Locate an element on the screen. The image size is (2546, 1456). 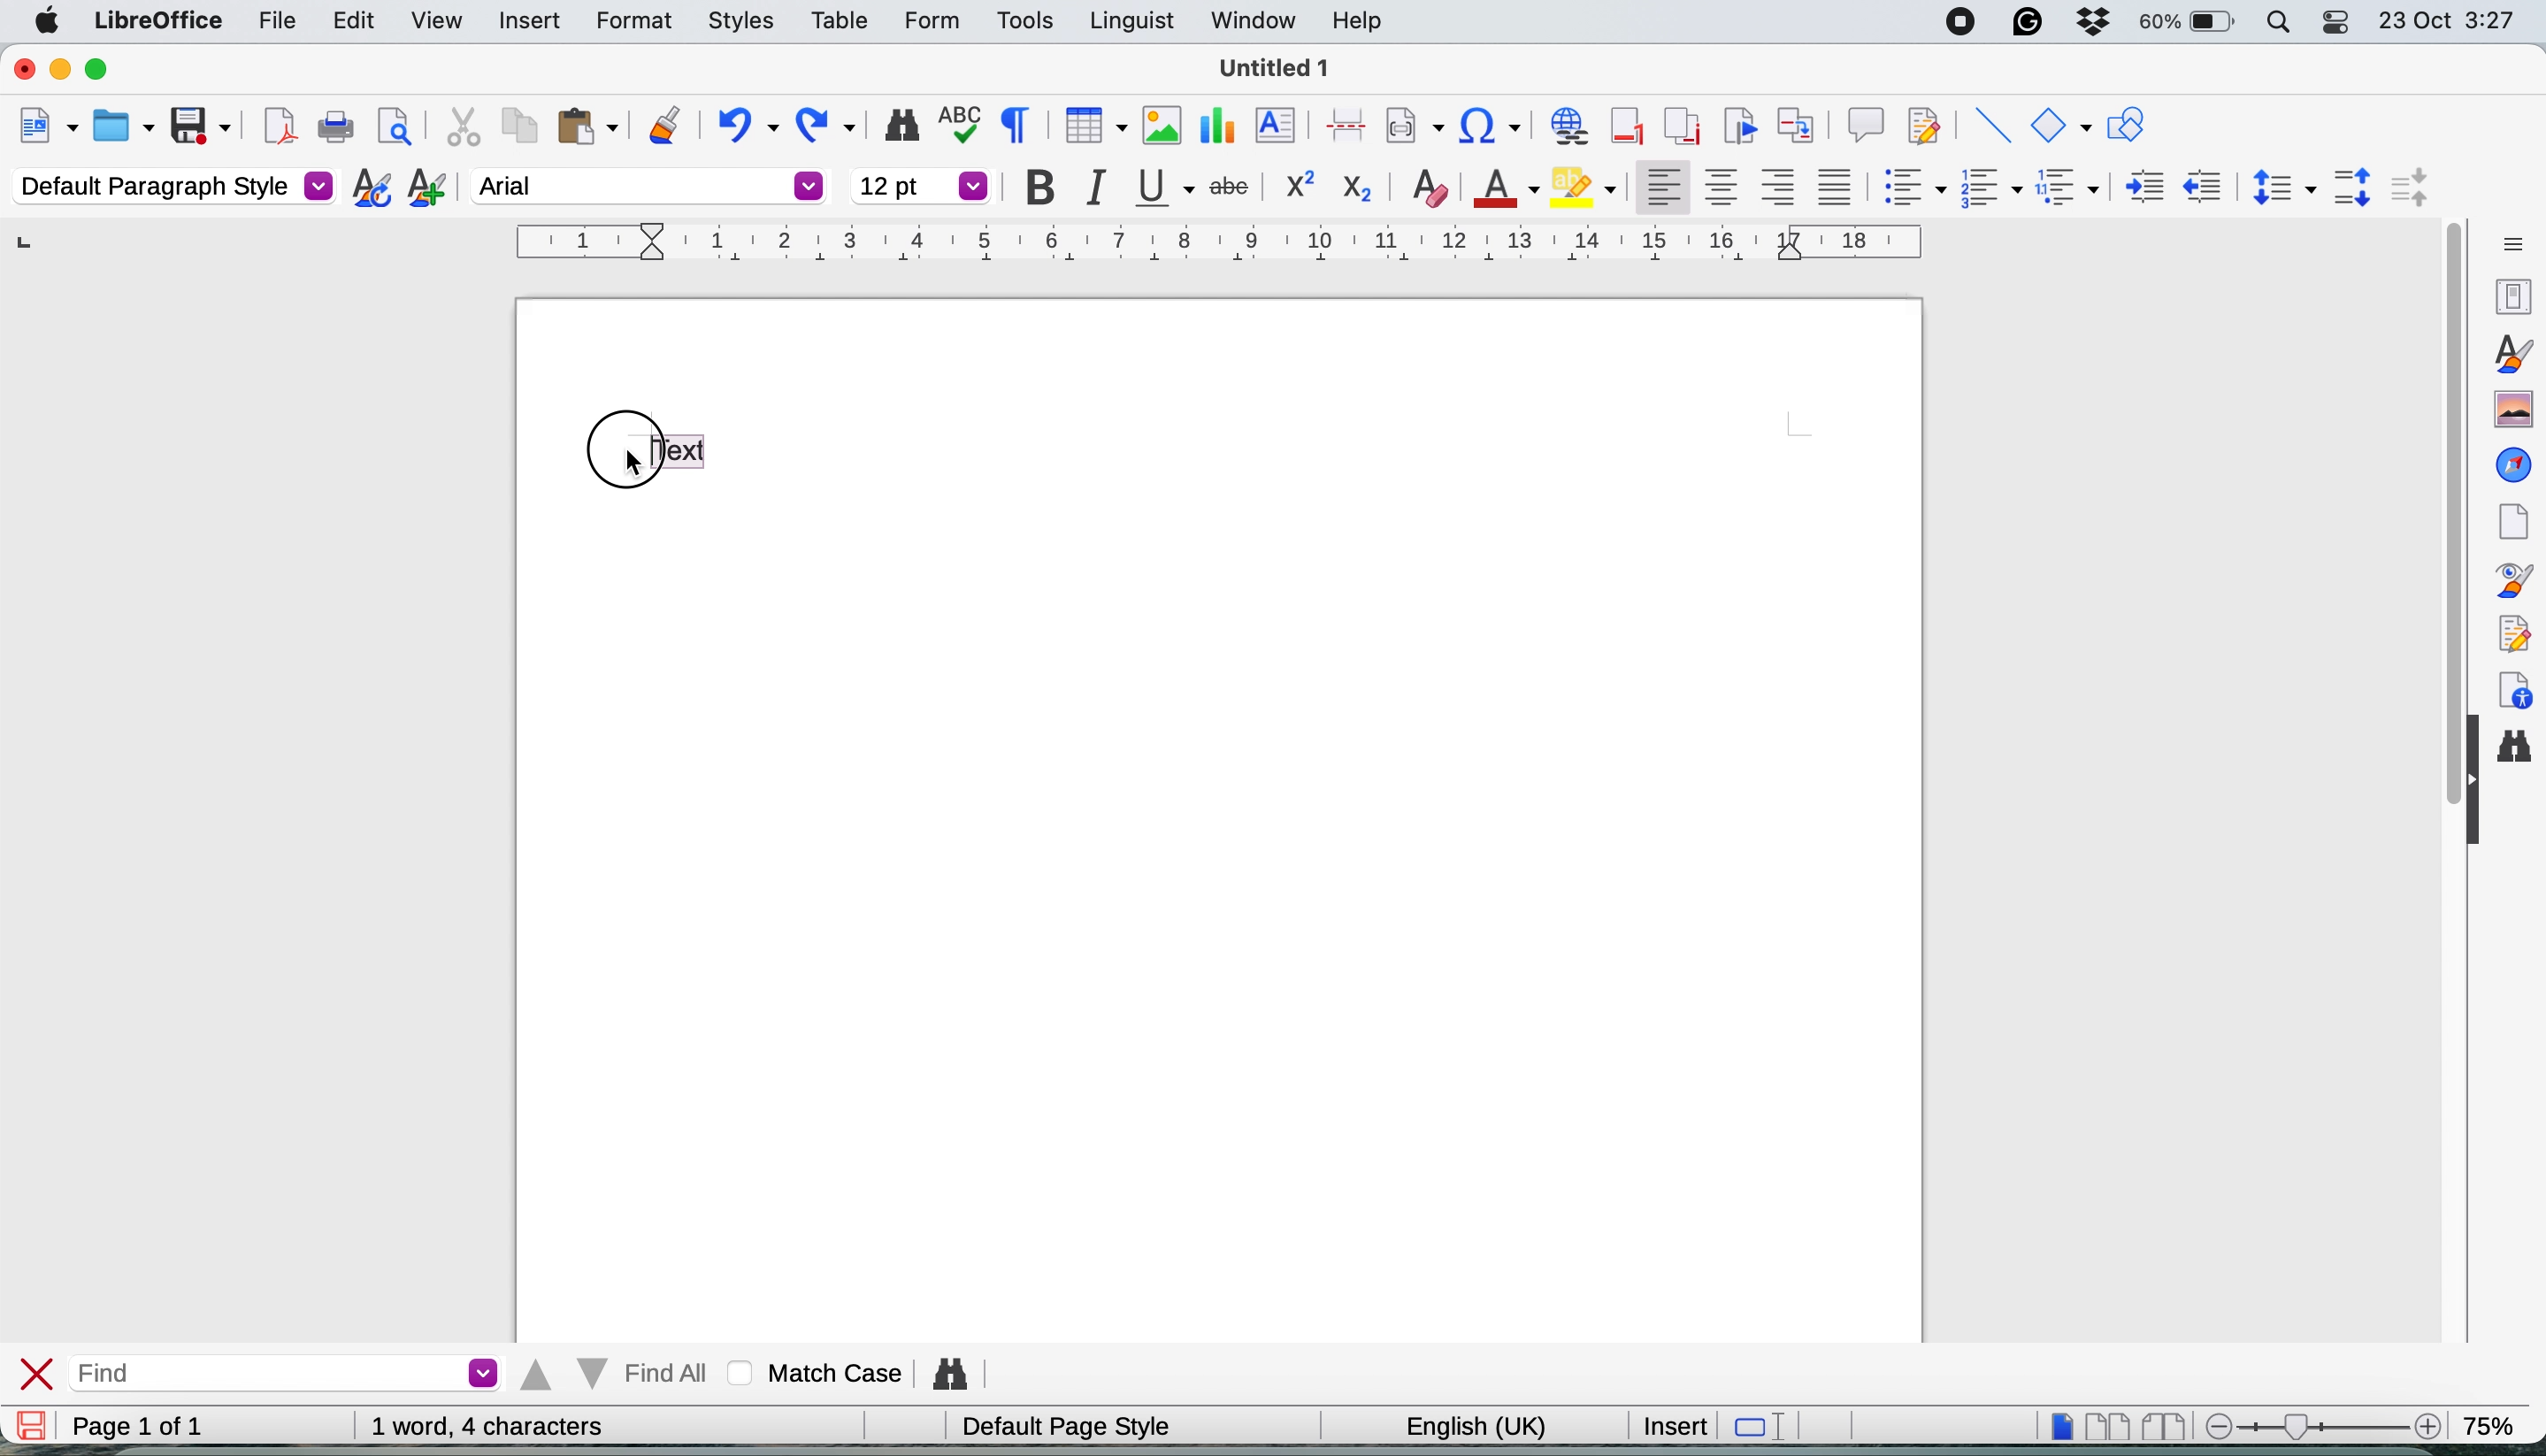
align center is located at coordinates (1723, 188).